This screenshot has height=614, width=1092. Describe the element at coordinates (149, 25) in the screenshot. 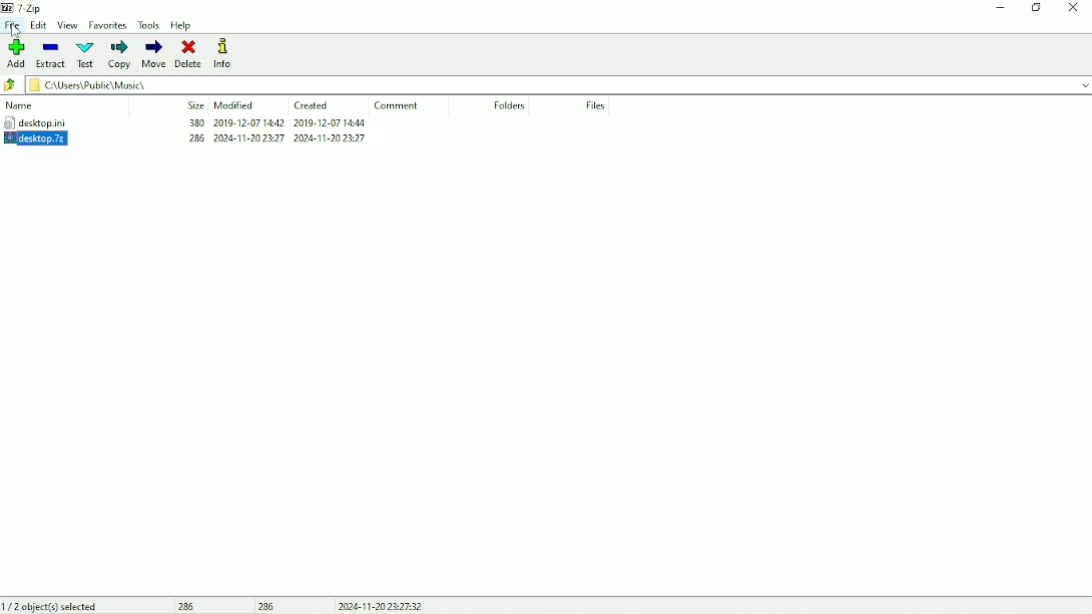

I see `Tools` at that location.